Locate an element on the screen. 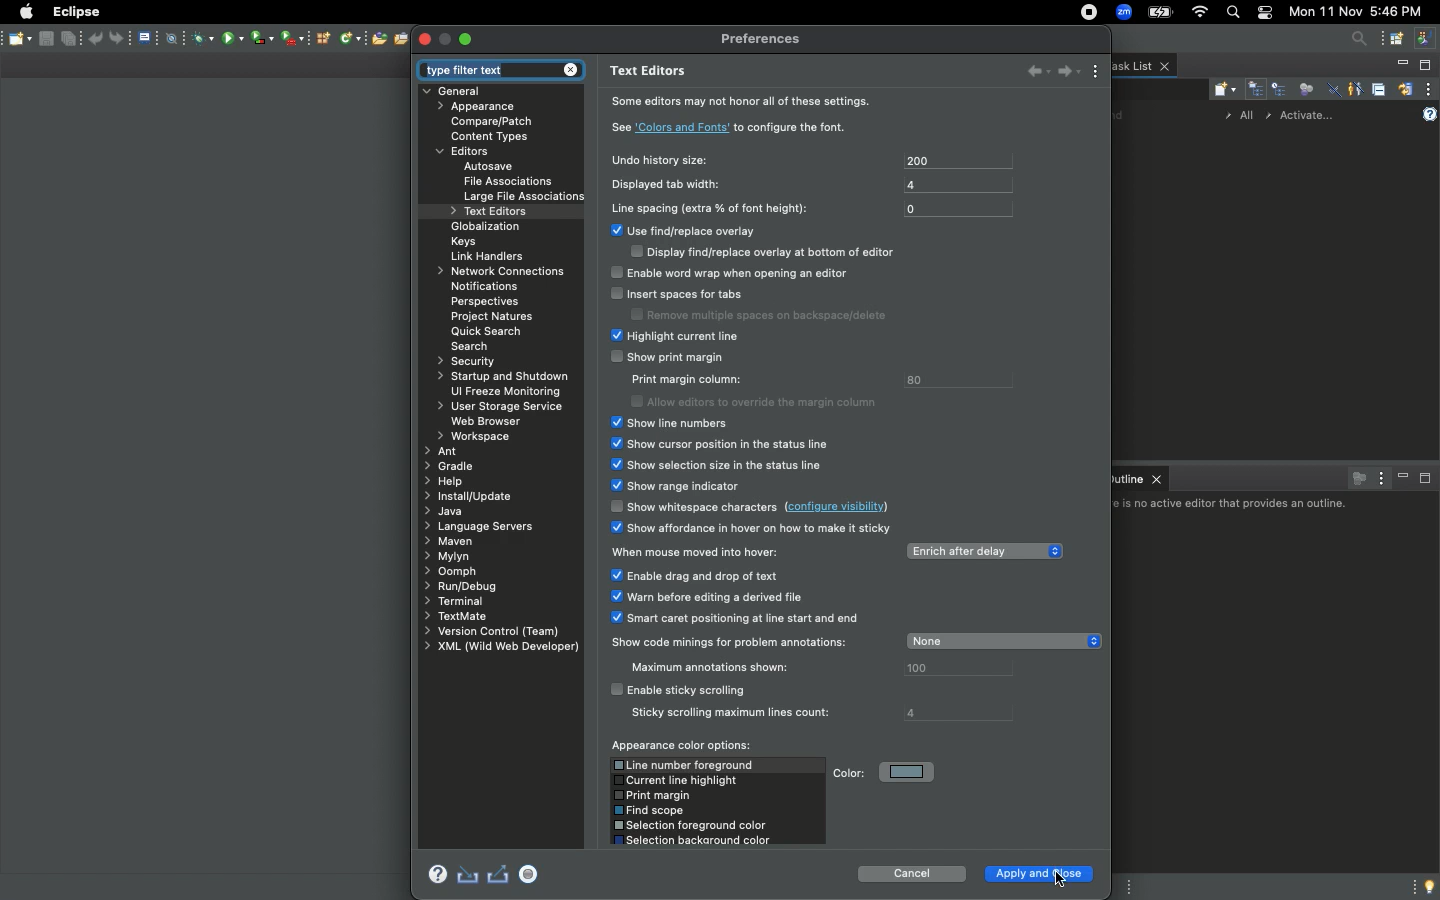 This screenshot has height=900, width=1440. Network is located at coordinates (348, 39).